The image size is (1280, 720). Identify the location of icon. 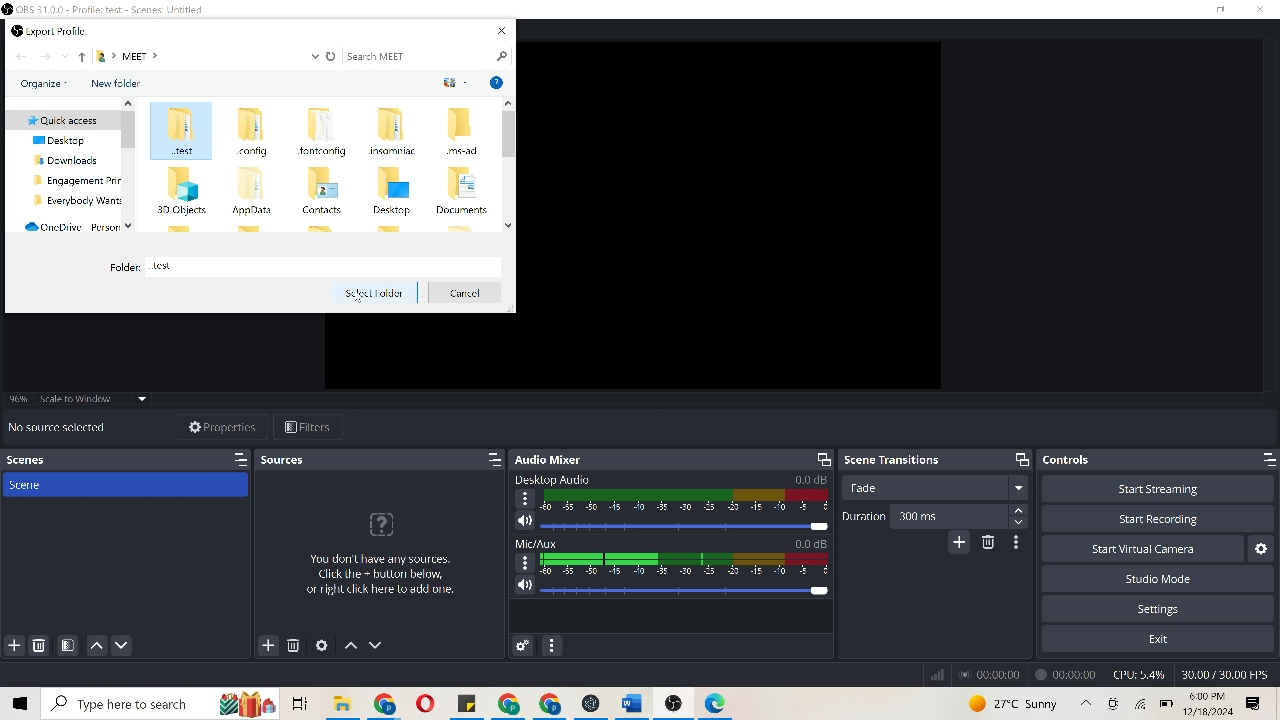
(382, 526).